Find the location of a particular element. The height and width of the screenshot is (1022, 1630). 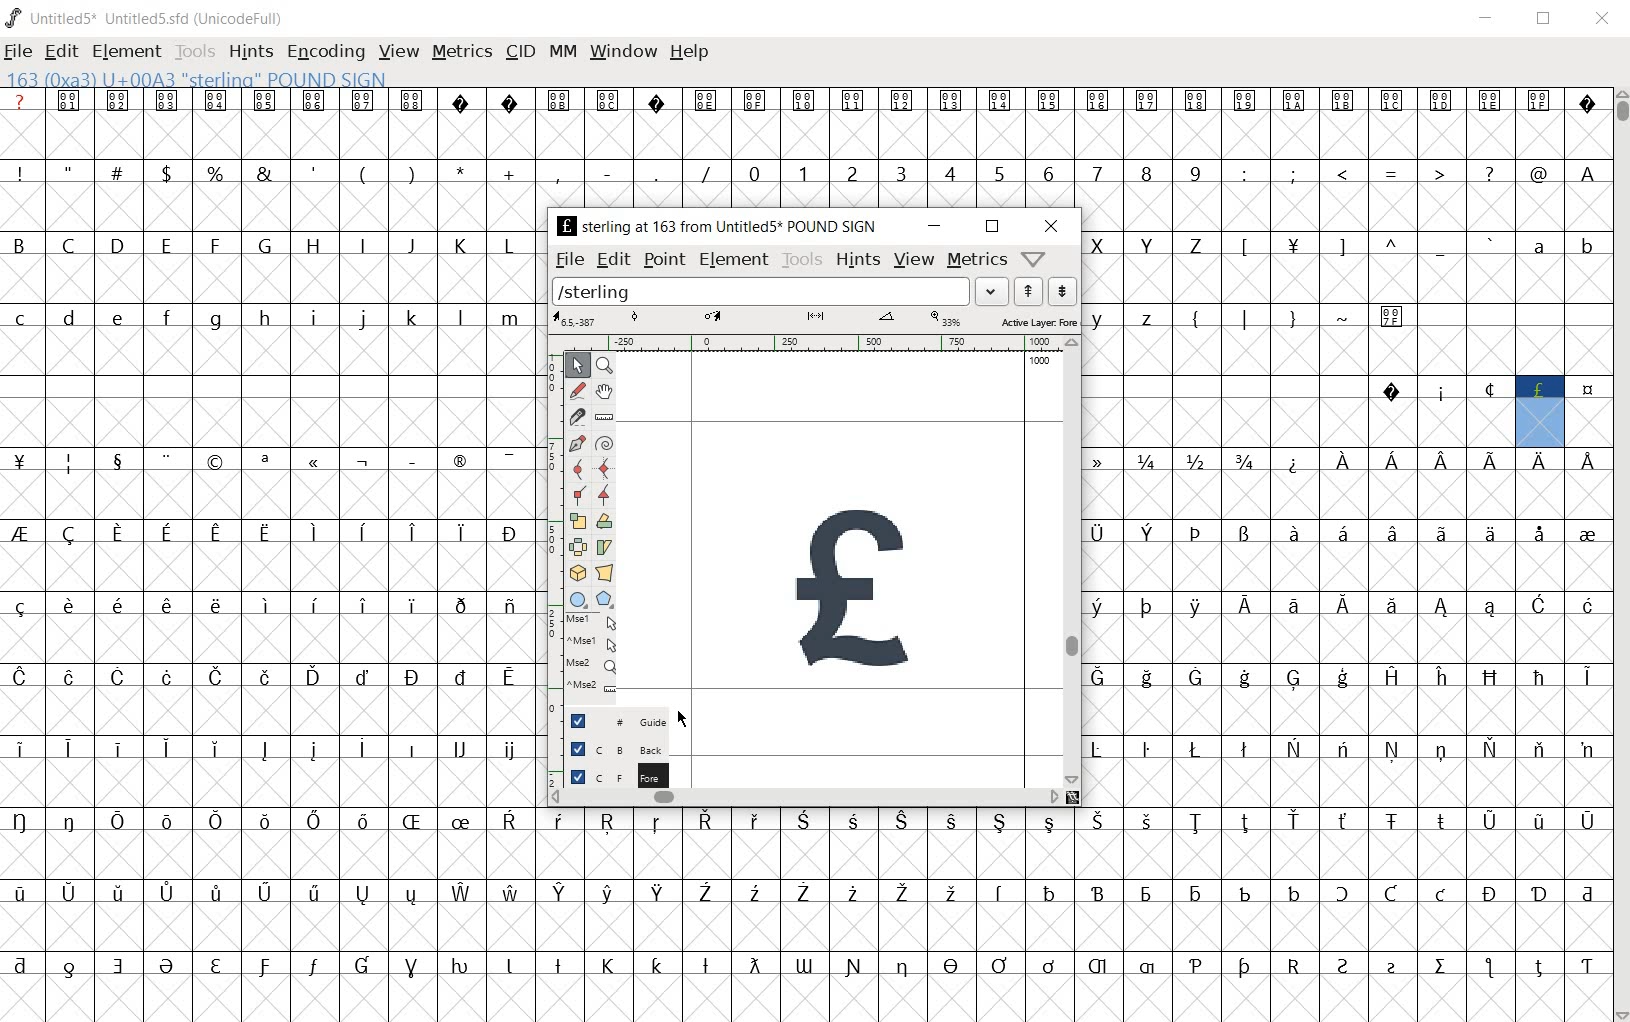

Symbol is located at coordinates (1244, 535).